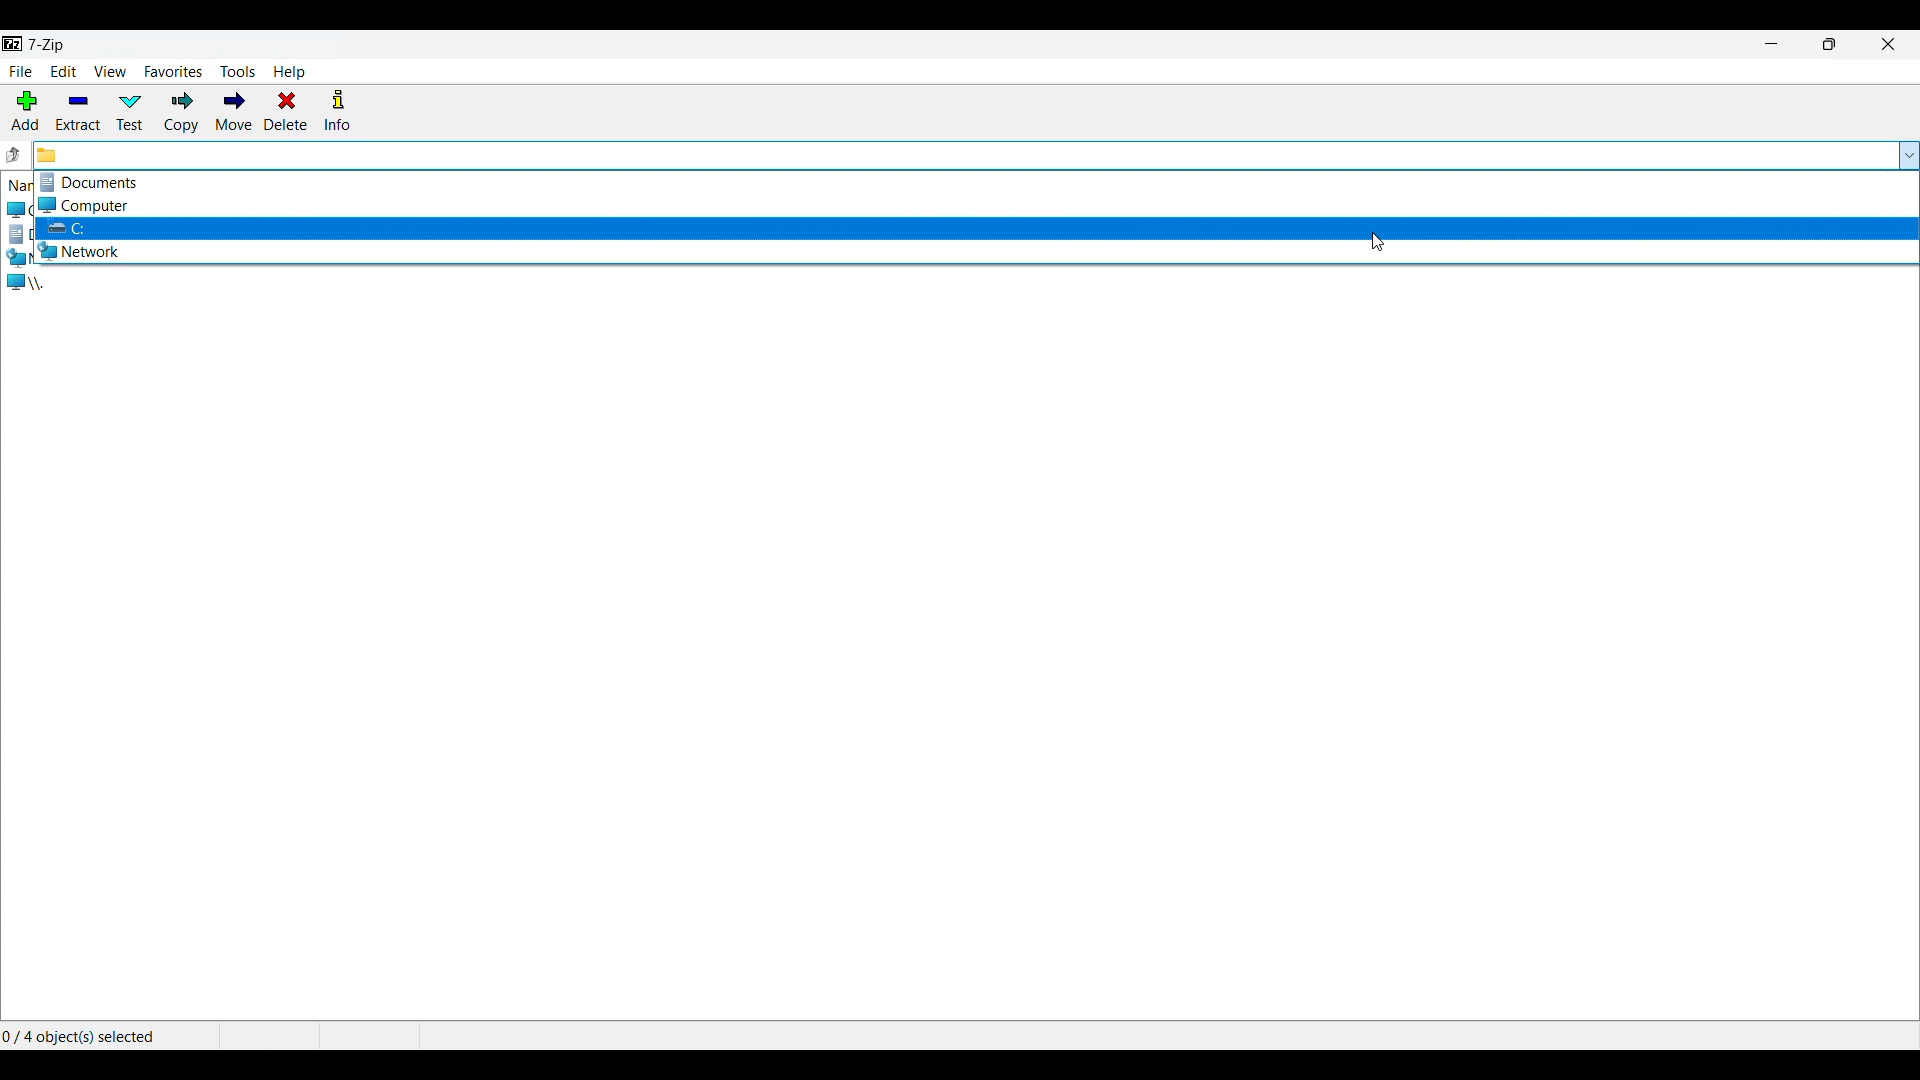  I want to click on Info, so click(337, 110).